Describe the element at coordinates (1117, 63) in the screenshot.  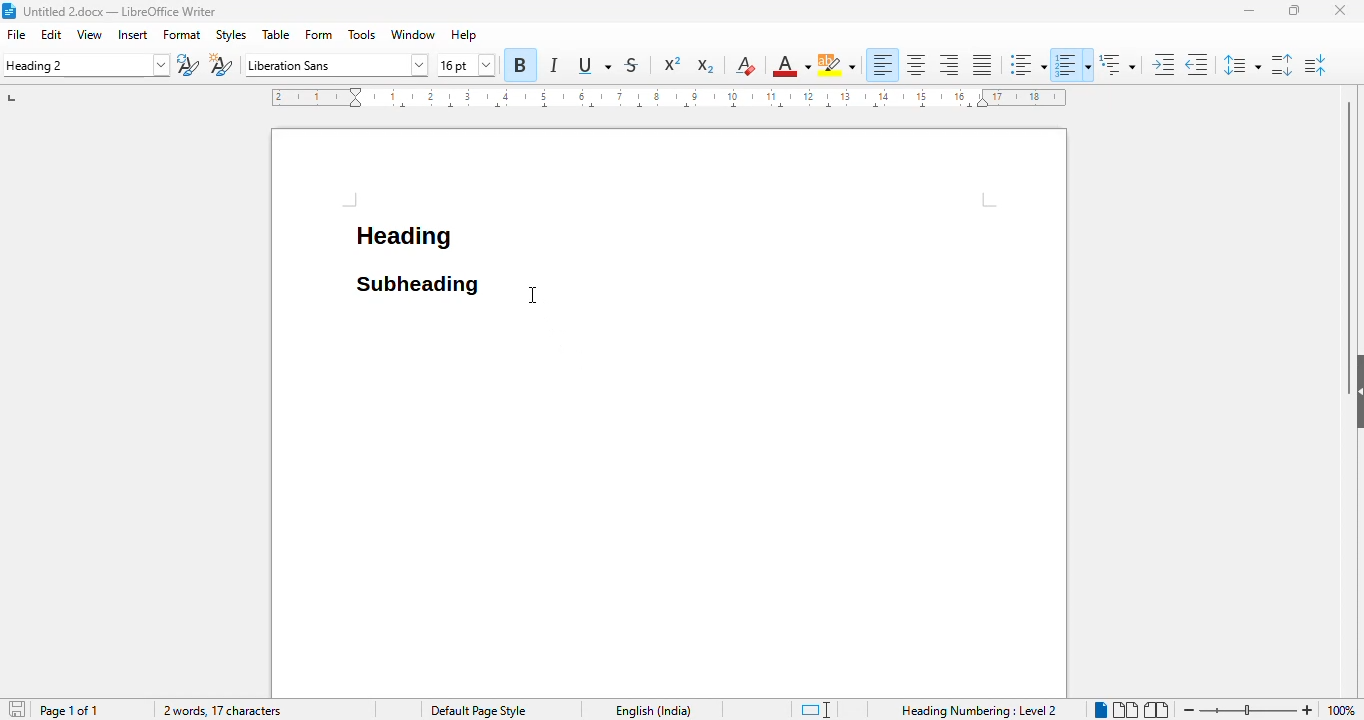
I see `set outline format` at that location.